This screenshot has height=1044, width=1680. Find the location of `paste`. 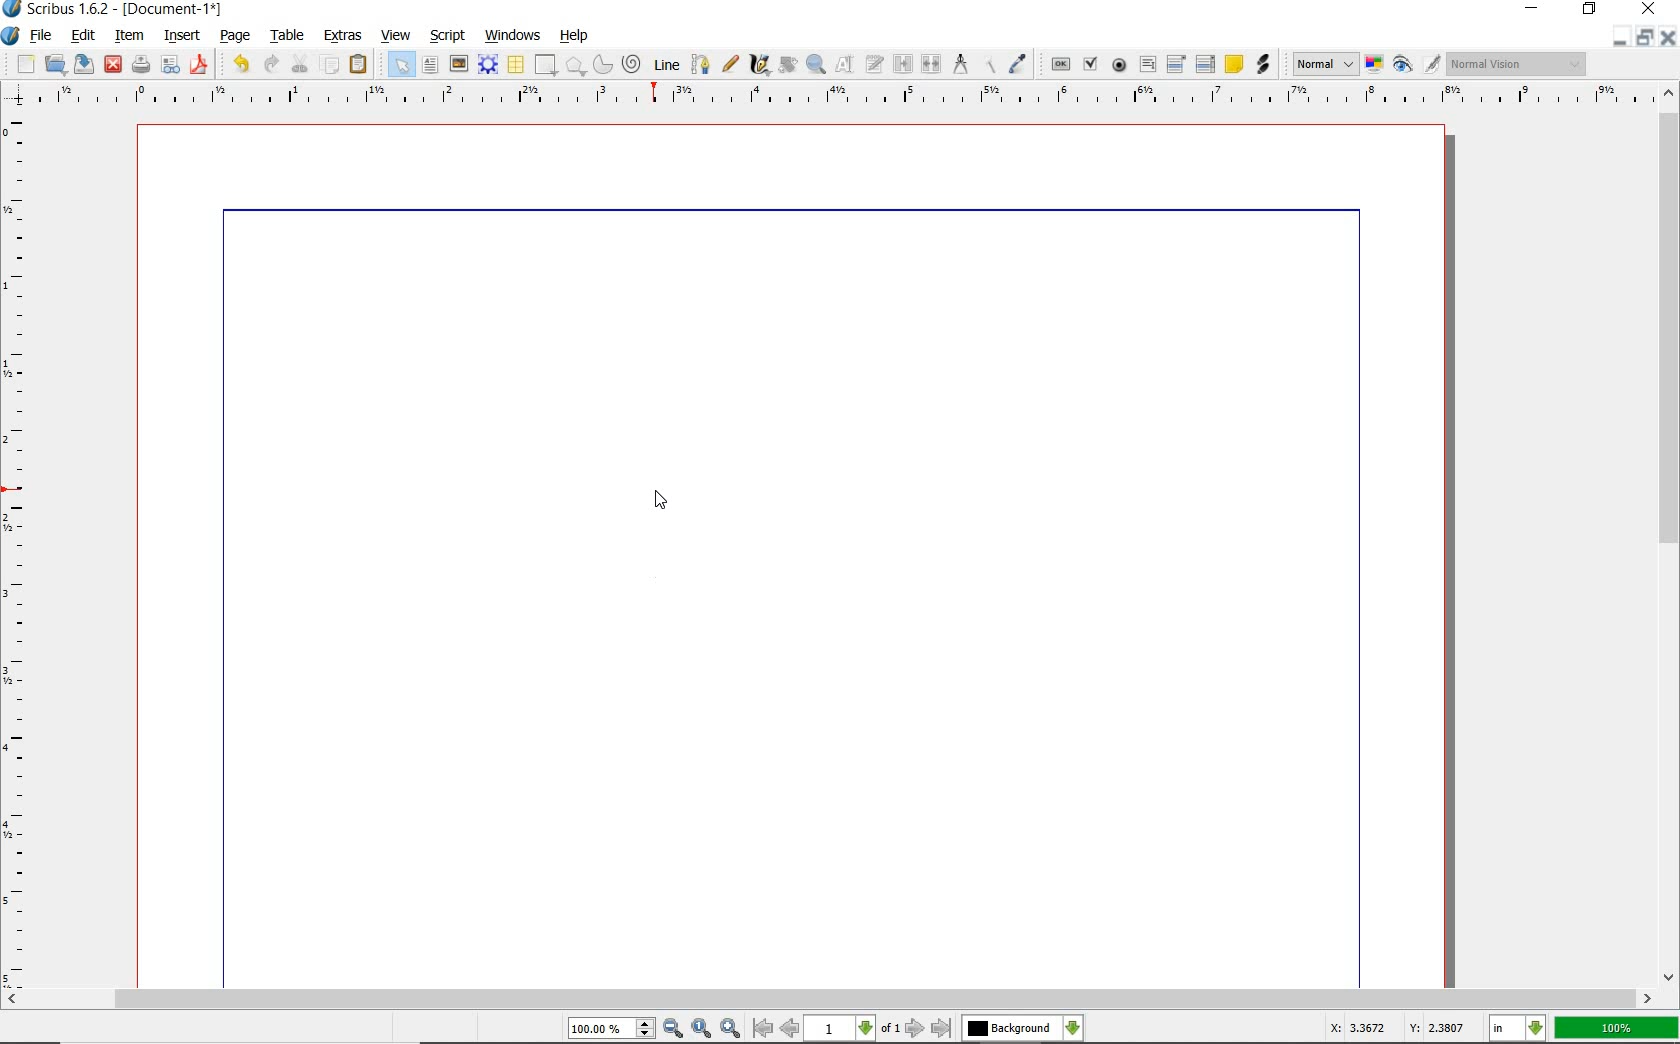

paste is located at coordinates (360, 64).